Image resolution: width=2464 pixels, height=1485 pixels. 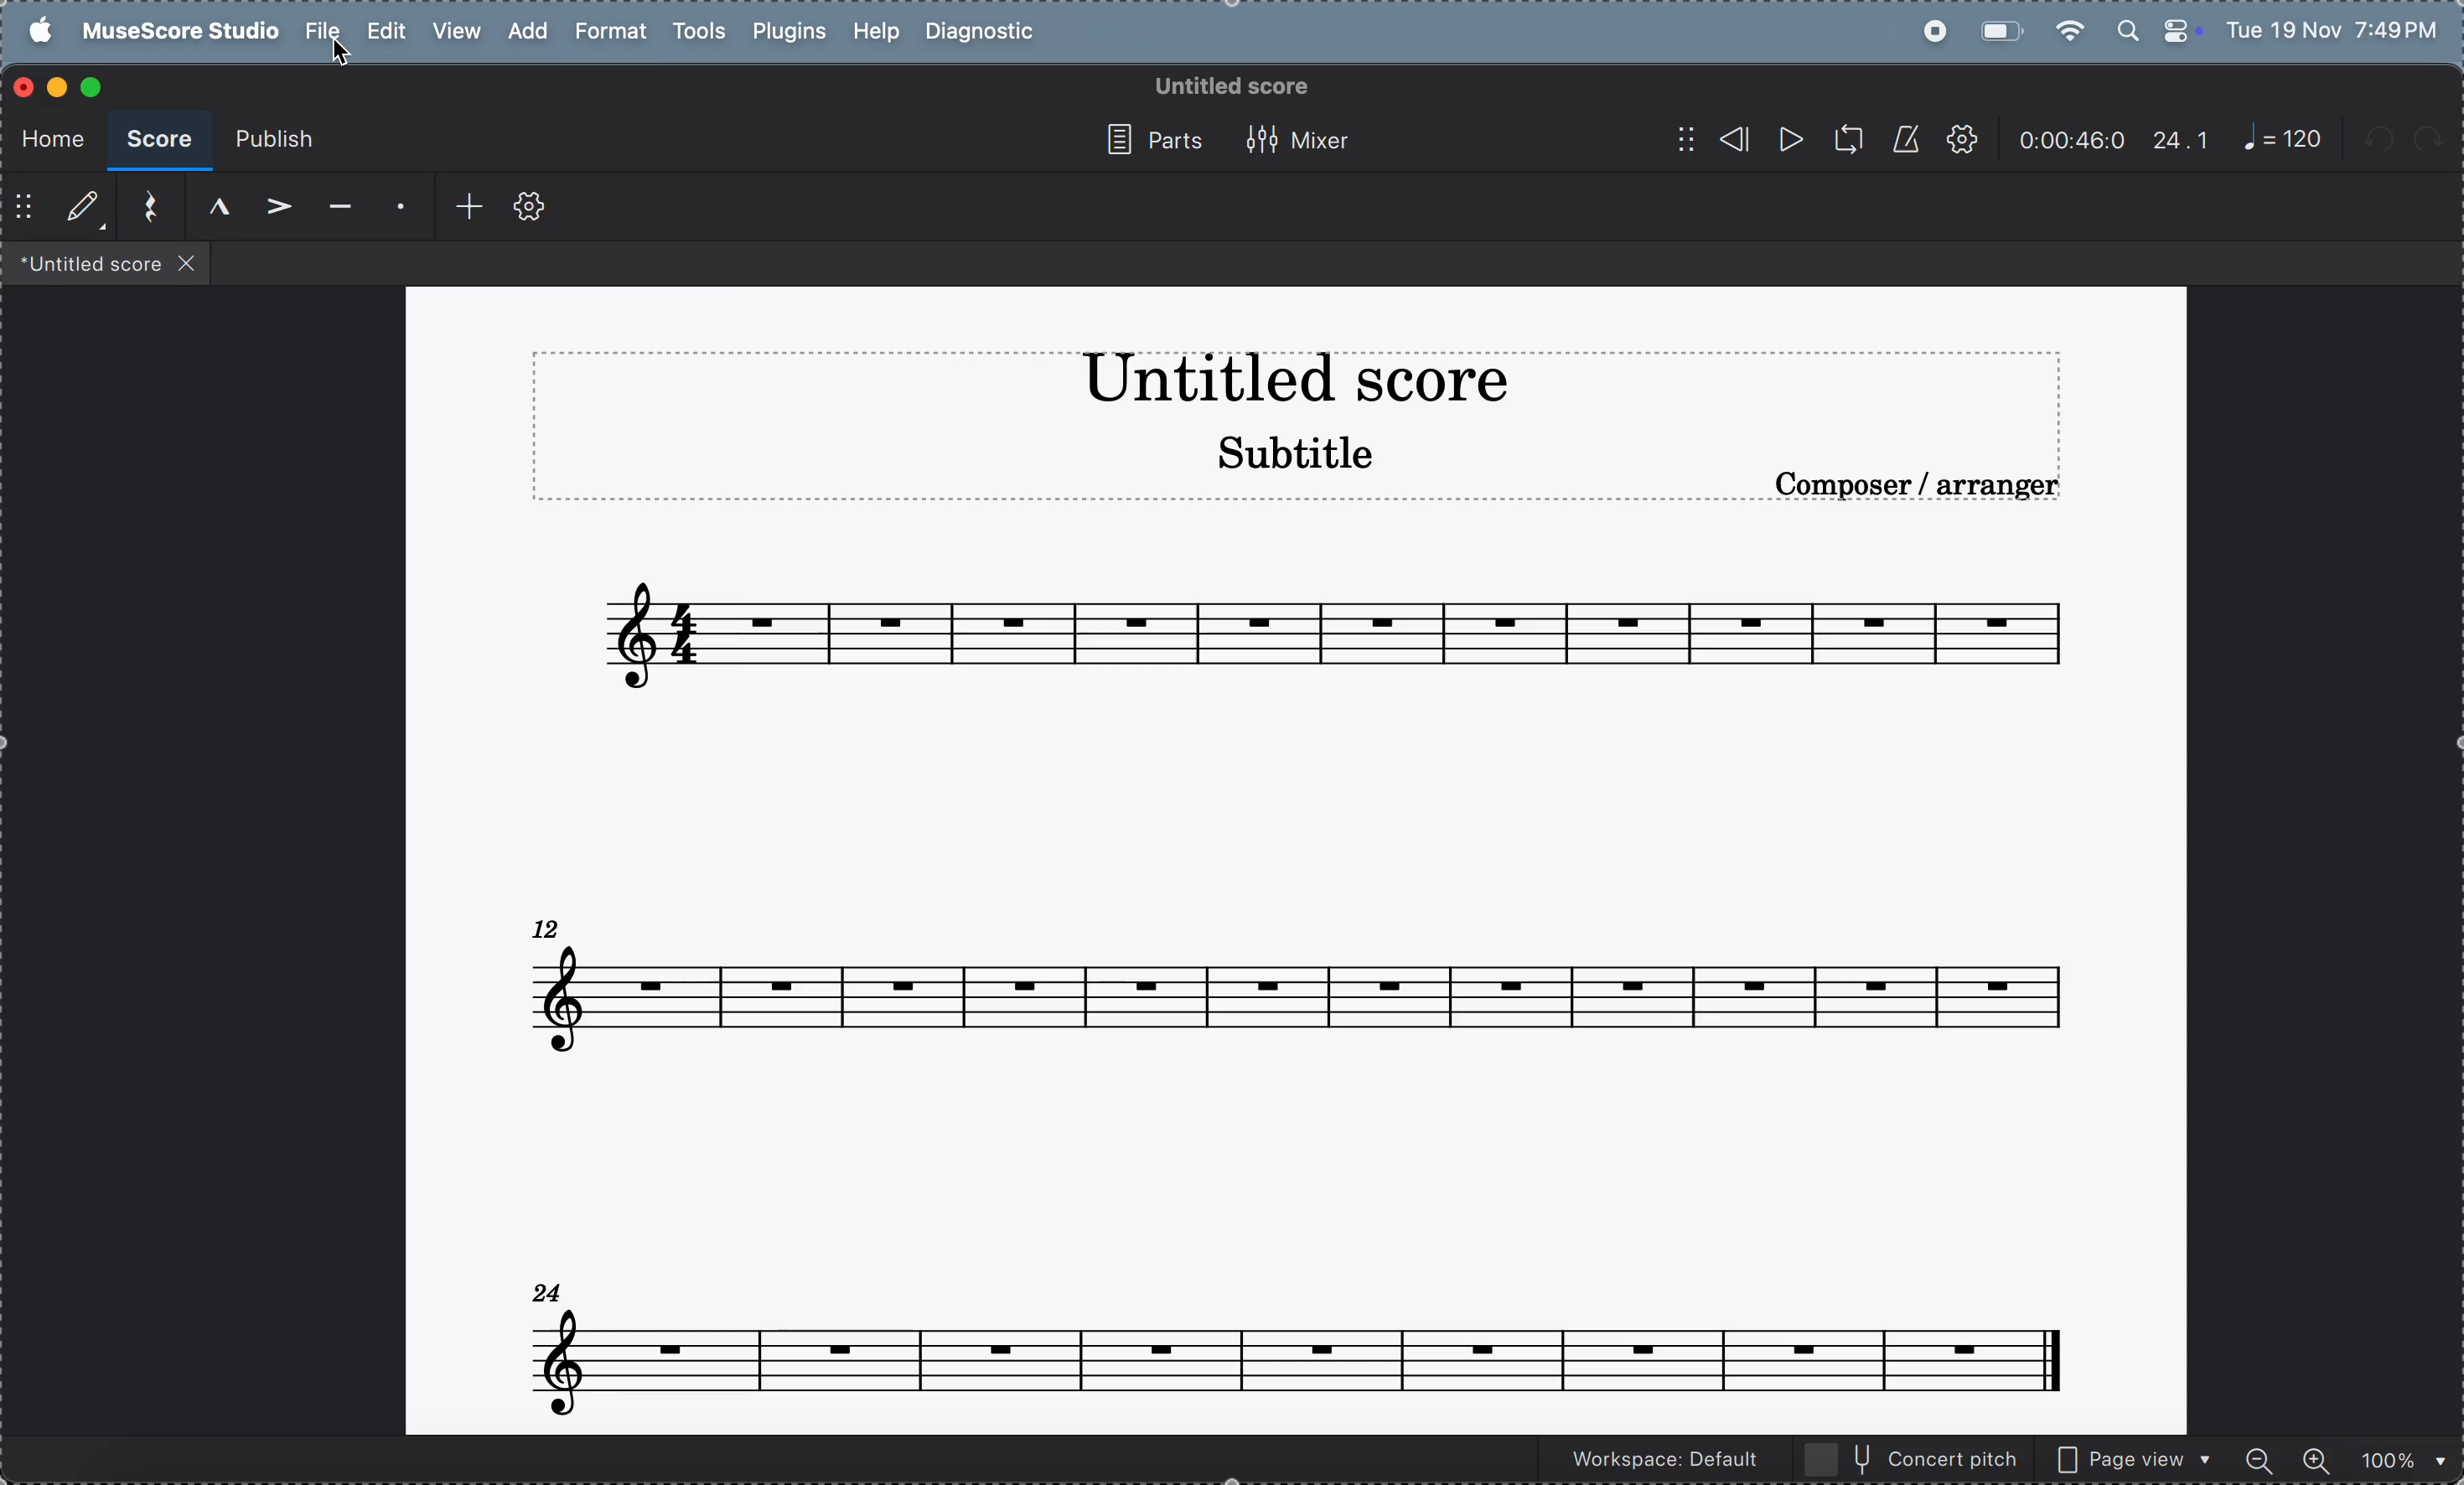 What do you see at coordinates (24, 88) in the screenshot?
I see `closing` at bounding box center [24, 88].